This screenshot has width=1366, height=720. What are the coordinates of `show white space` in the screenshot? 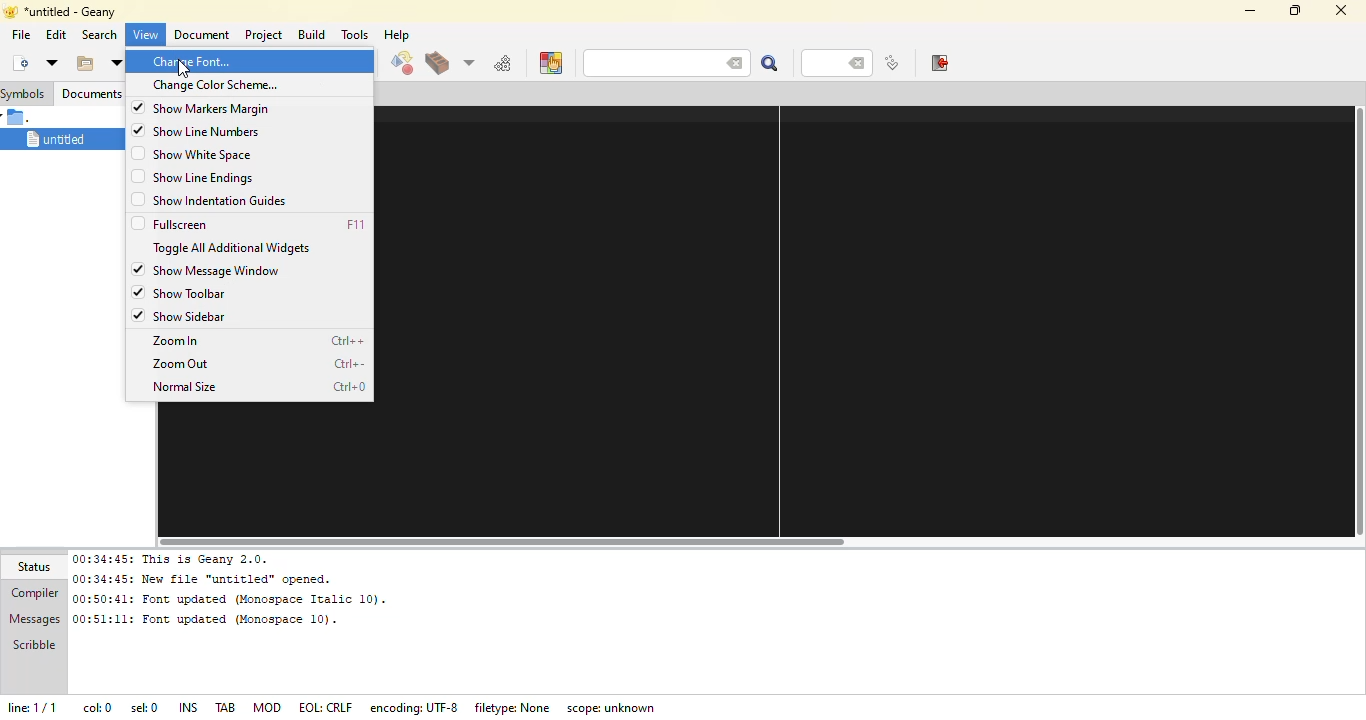 It's located at (205, 155).